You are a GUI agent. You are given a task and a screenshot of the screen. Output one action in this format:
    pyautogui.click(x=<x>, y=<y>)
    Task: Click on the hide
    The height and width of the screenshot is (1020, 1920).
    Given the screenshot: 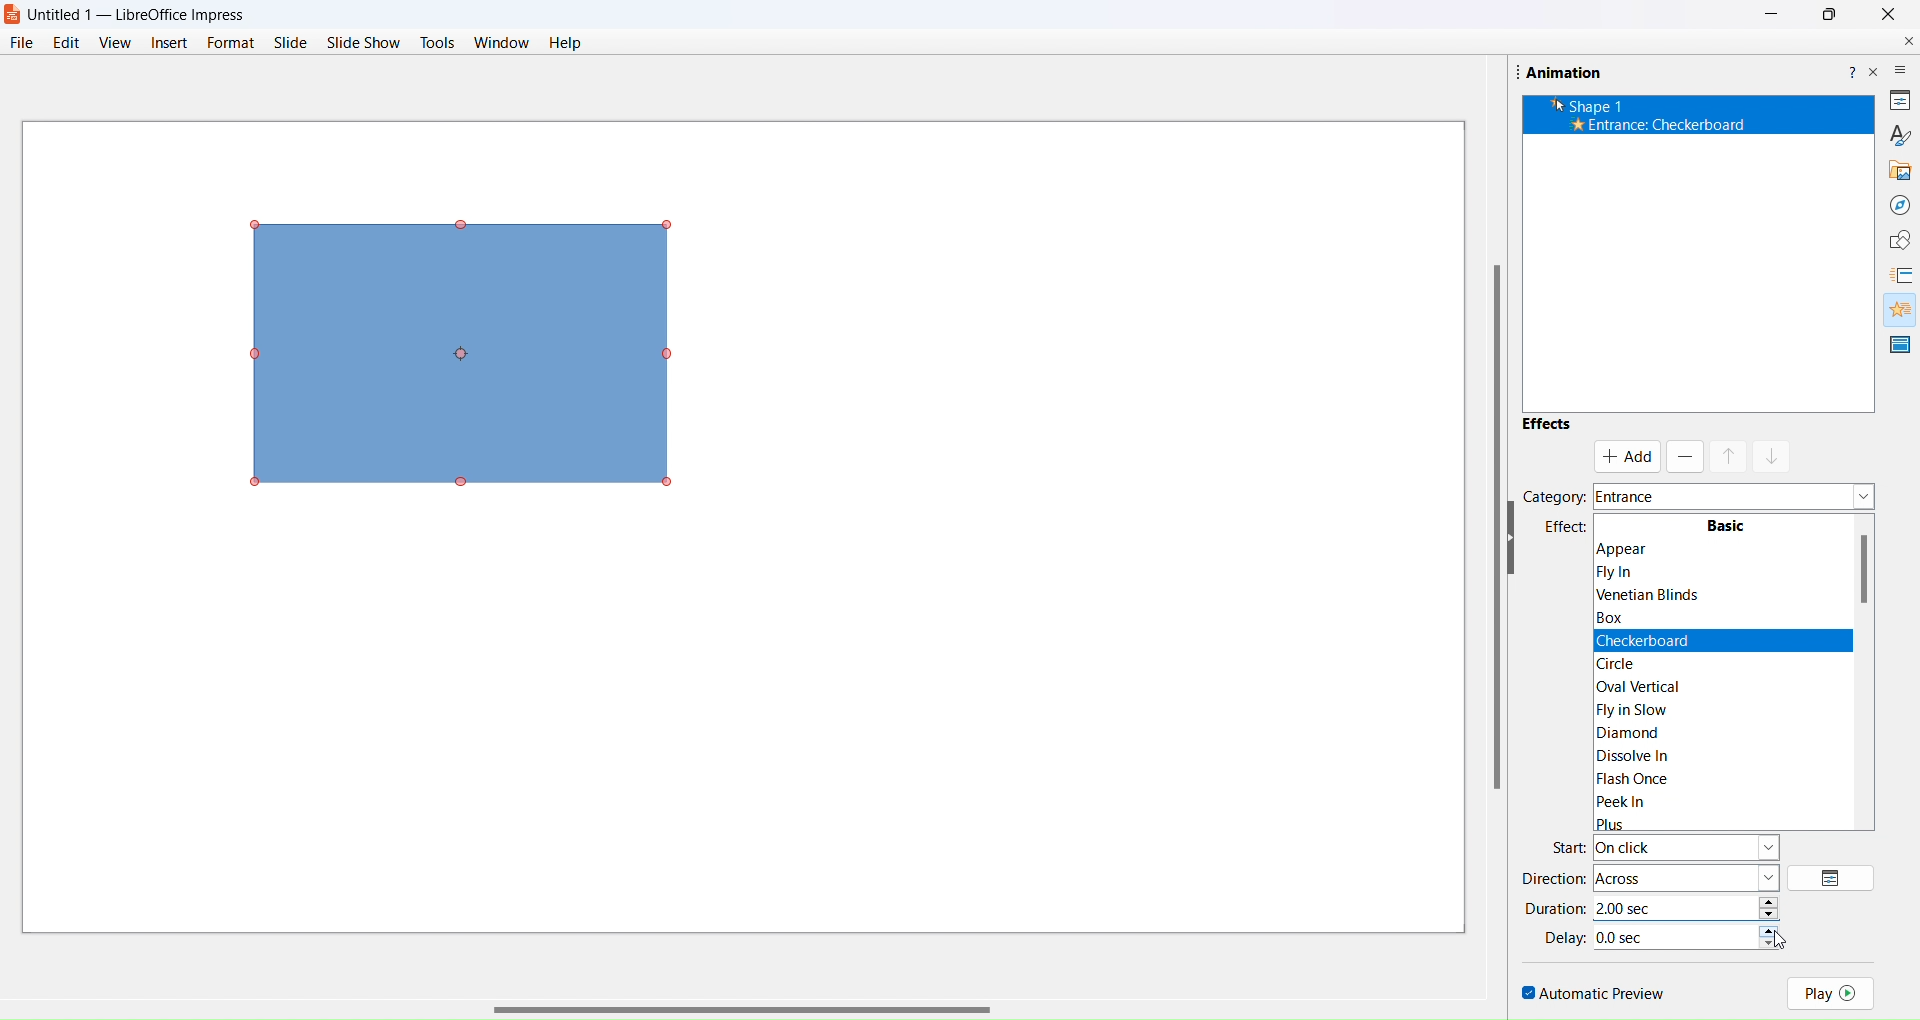 What is the action you would take?
    pyautogui.click(x=1516, y=541)
    